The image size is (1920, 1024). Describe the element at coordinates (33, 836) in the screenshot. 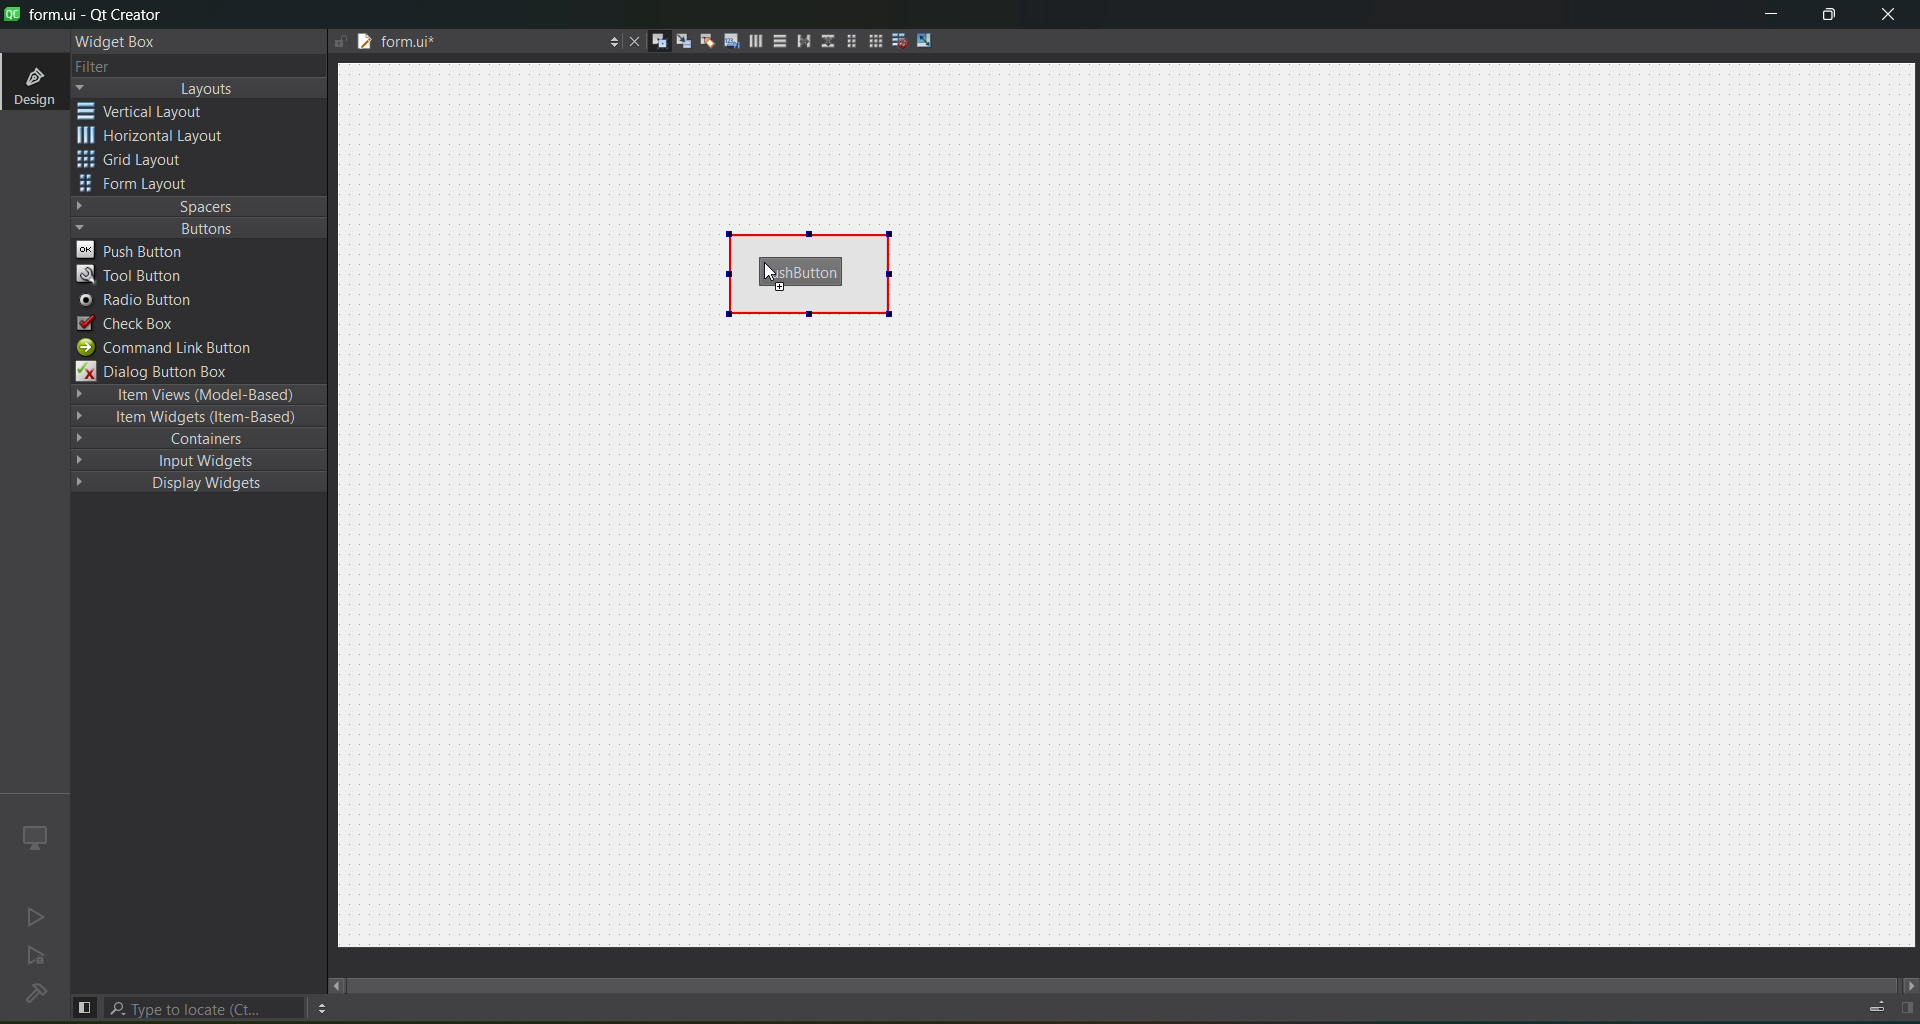

I see `icon` at that location.